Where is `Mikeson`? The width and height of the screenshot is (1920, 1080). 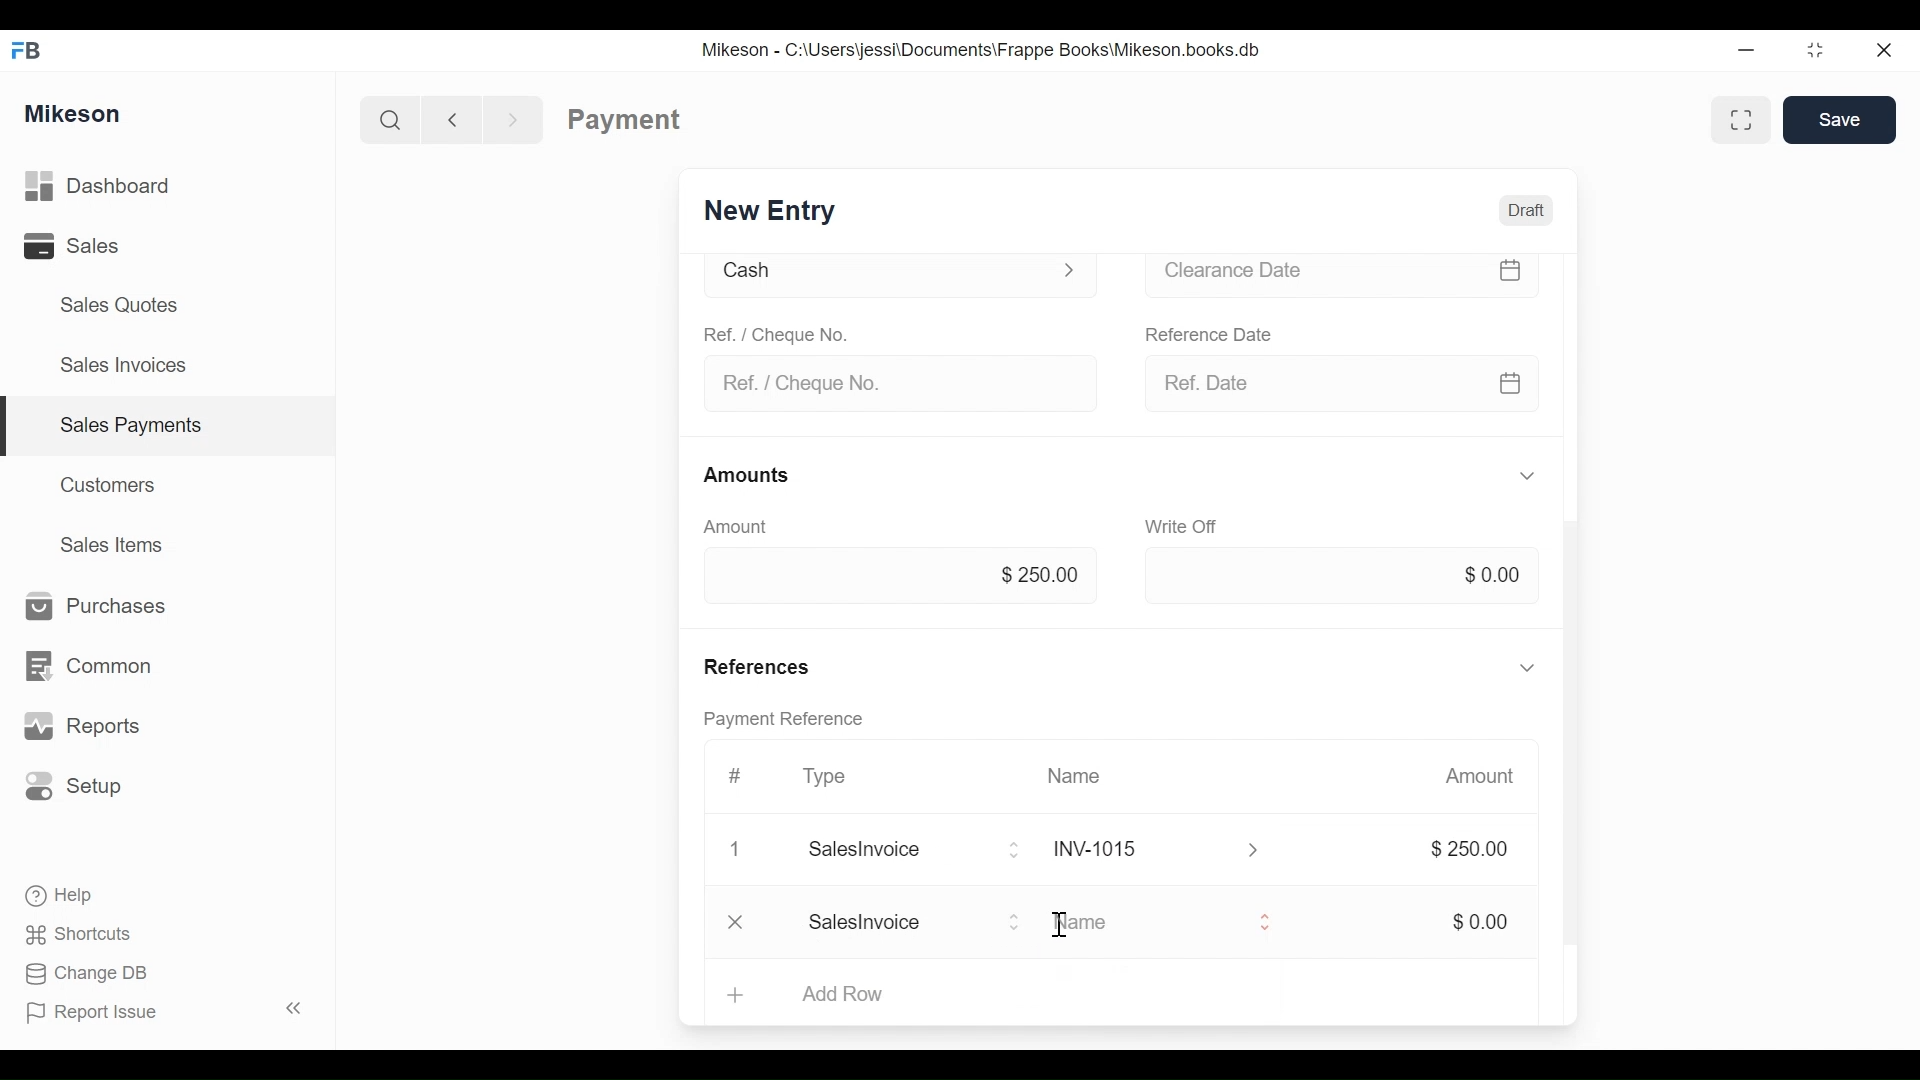 Mikeson is located at coordinates (74, 111).